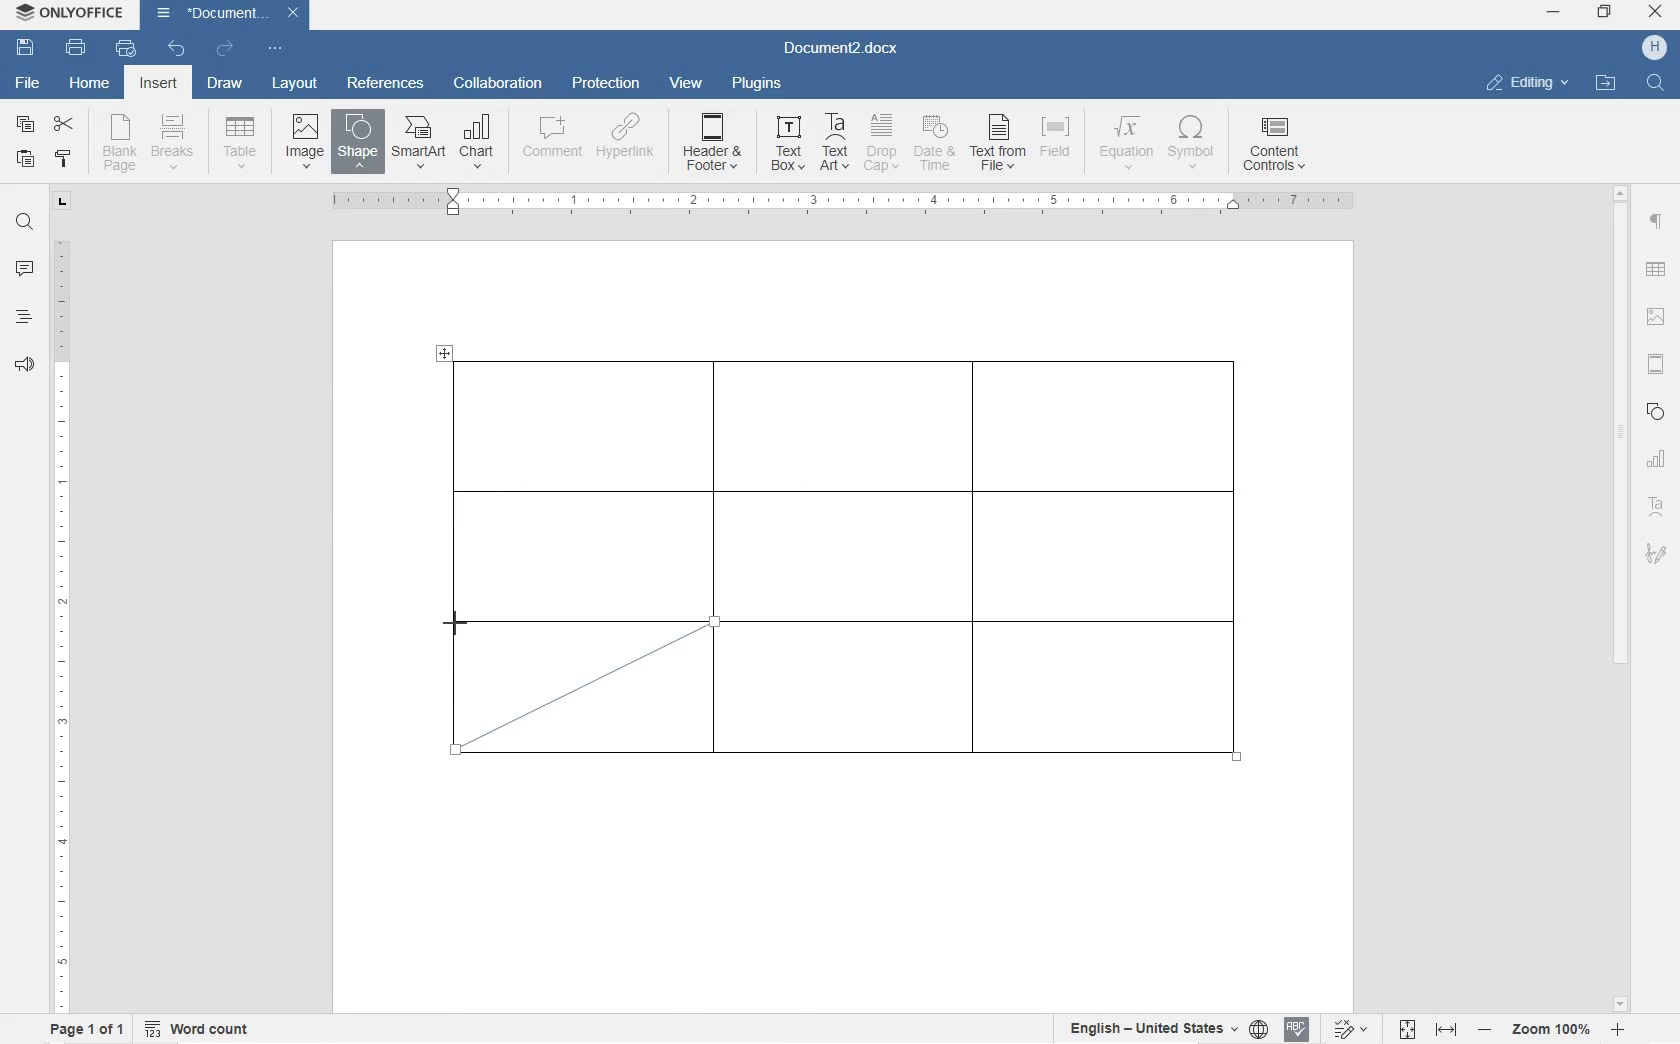 Image resolution: width=1680 pixels, height=1044 pixels. I want to click on FIELD, so click(1060, 145).